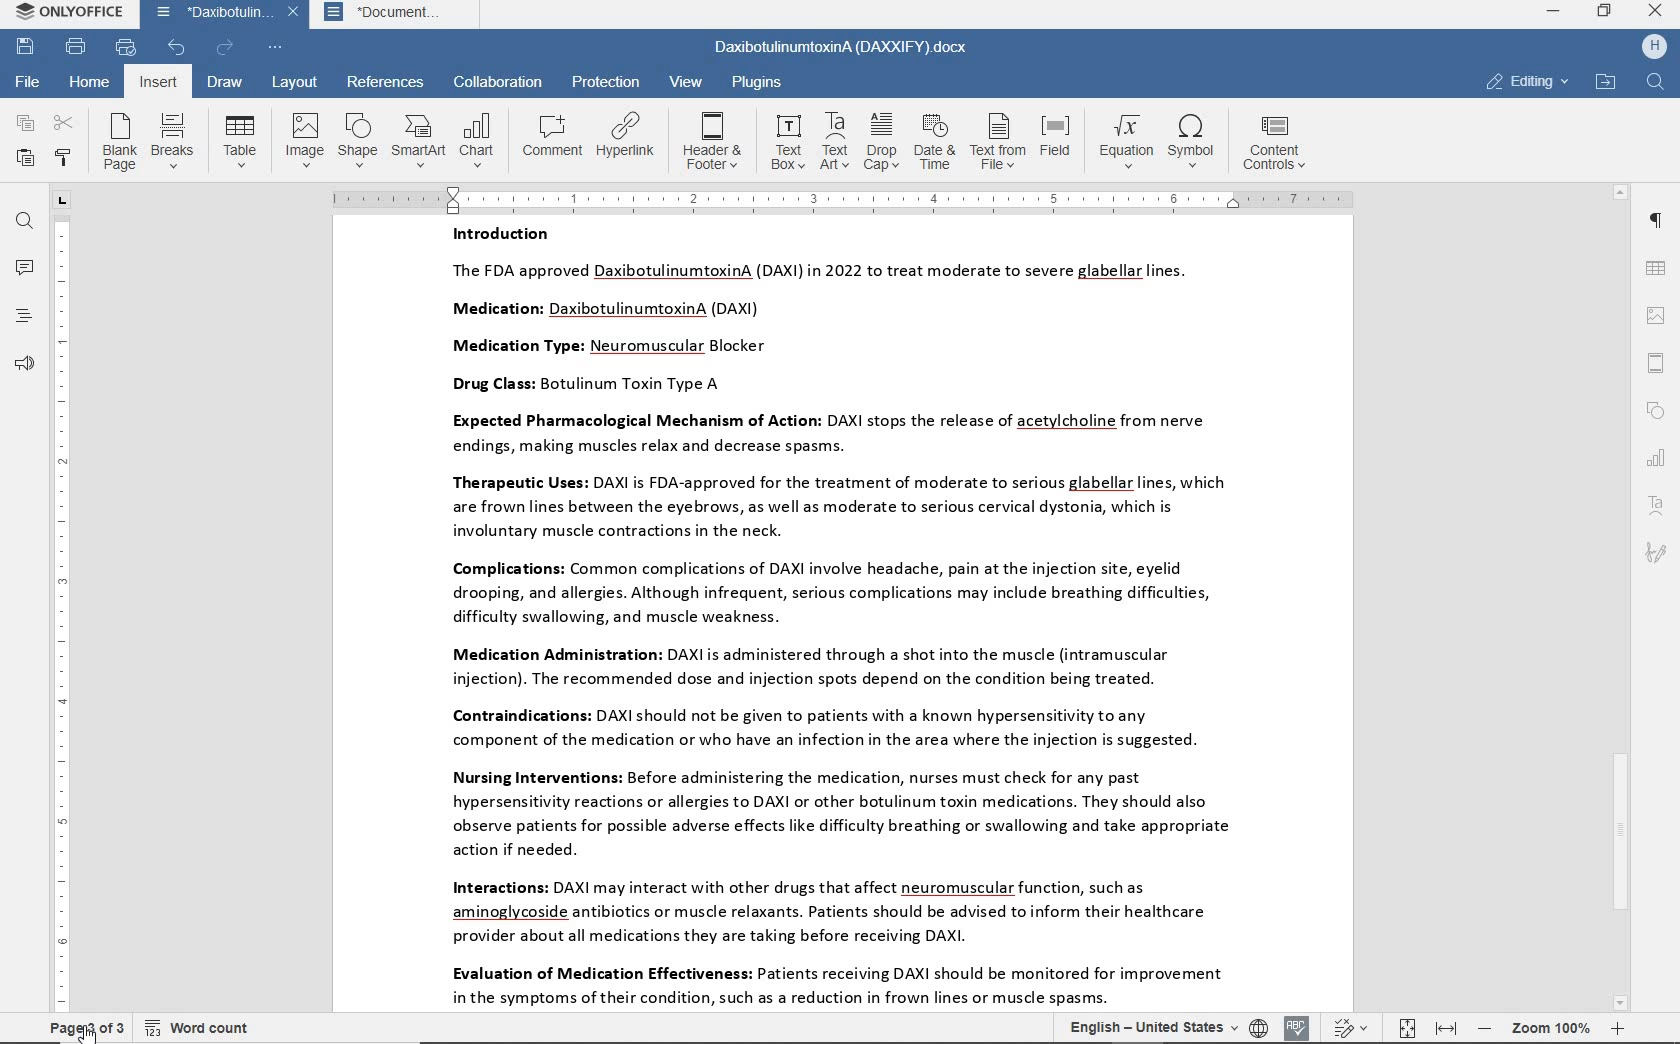 Image resolution: width=1680 pixels, height=1044 pixels. What do you see at coordinates (1616, 1028) in the screenshot?
I see `zoom in` at bounding box center [1616, 1028].